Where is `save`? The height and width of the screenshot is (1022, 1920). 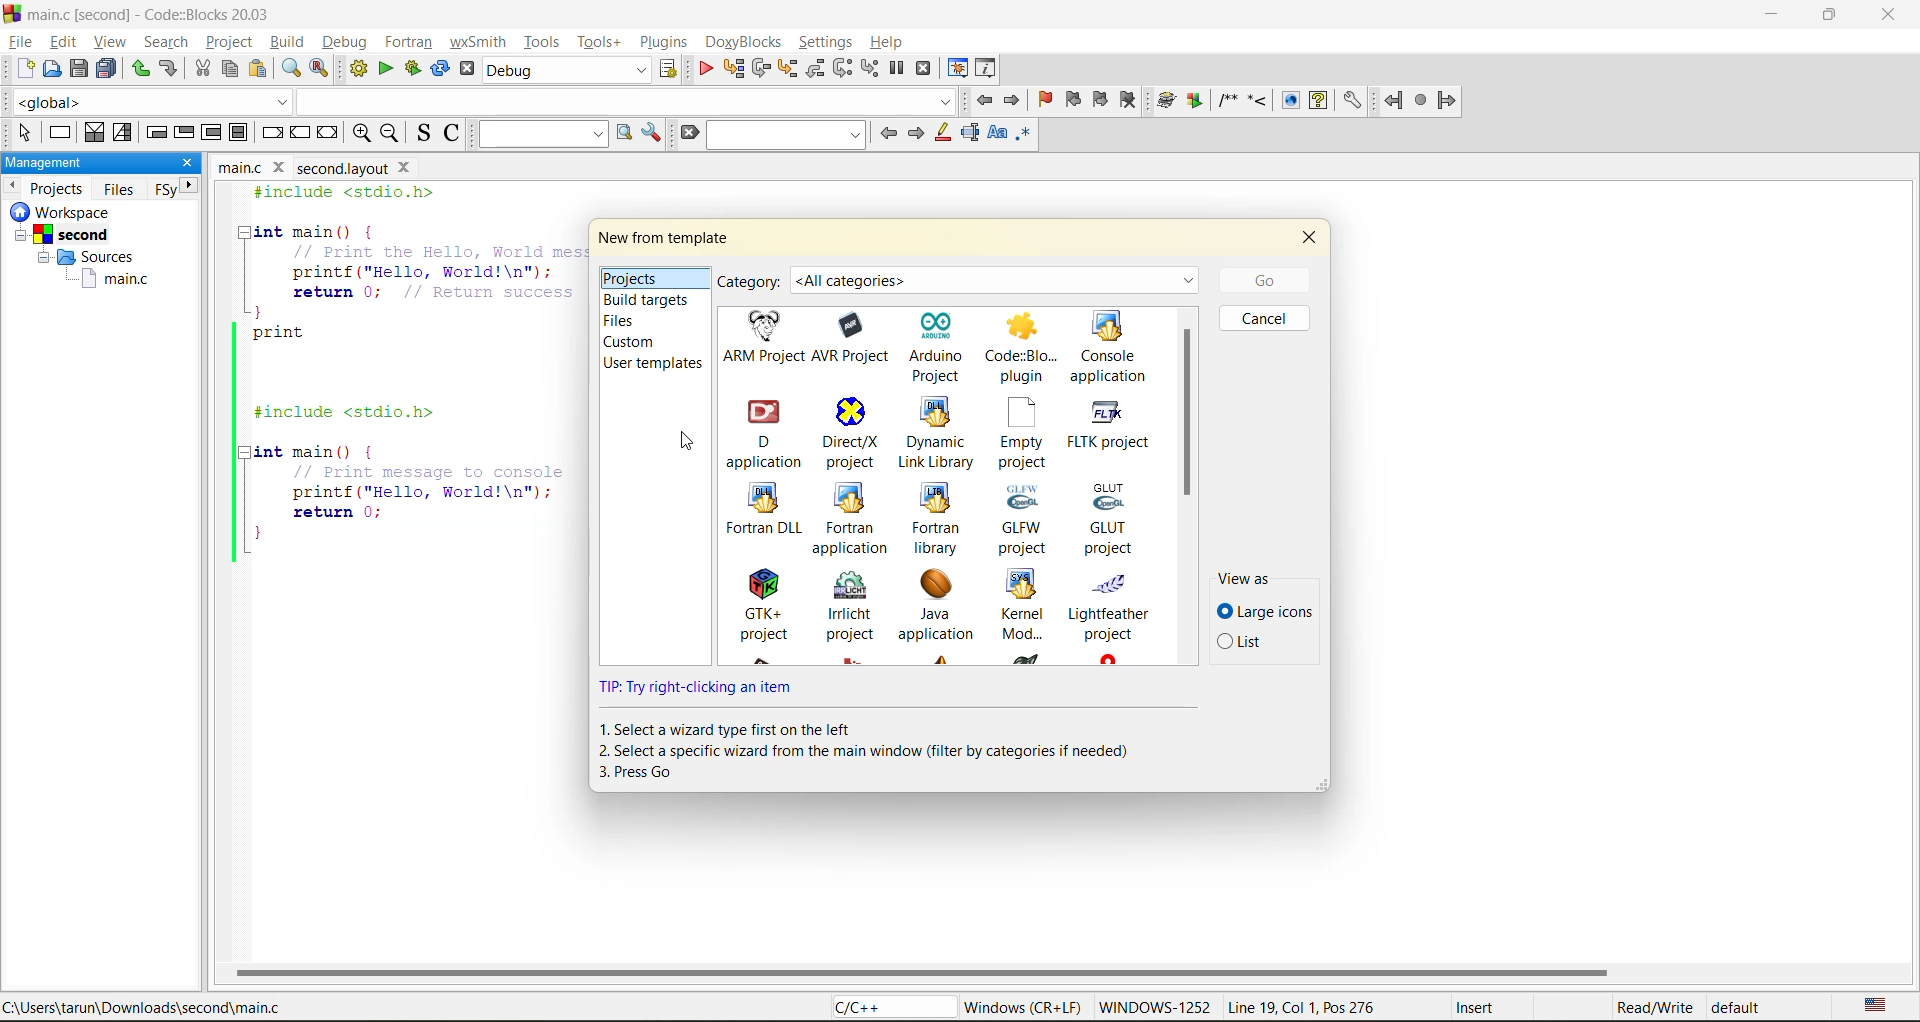
save is located at coordinates (77, 67).